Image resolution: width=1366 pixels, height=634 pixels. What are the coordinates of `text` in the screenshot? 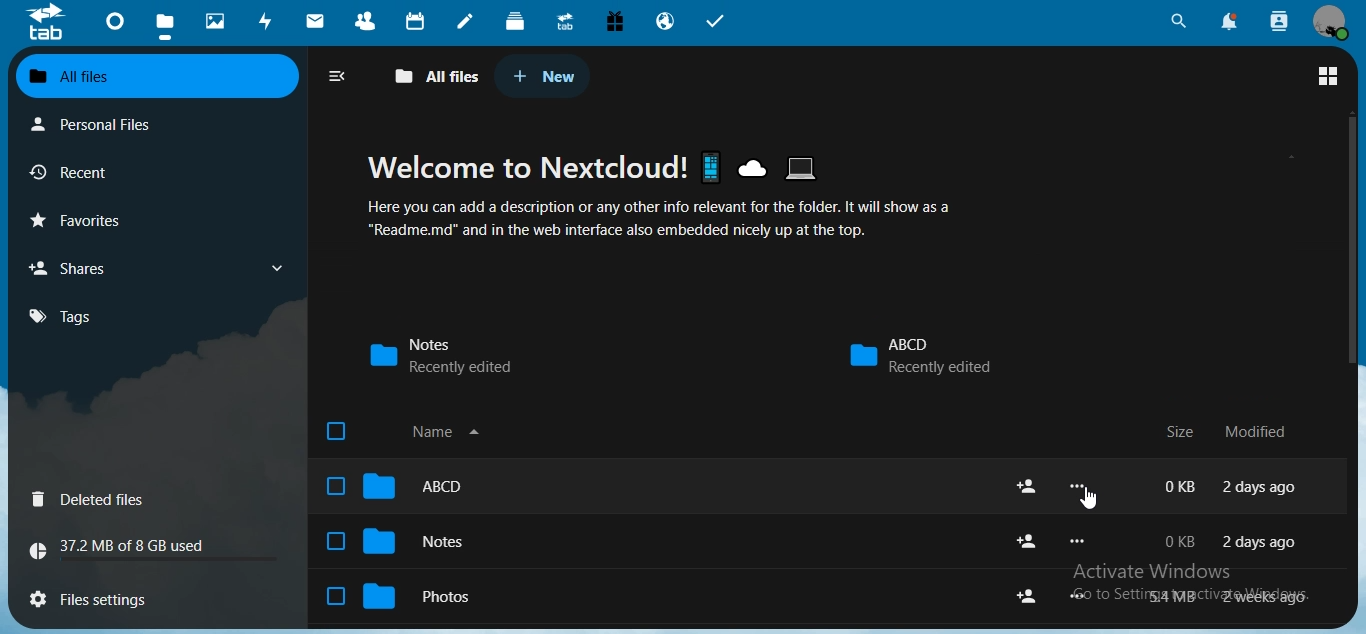 It's located at (668, 203).